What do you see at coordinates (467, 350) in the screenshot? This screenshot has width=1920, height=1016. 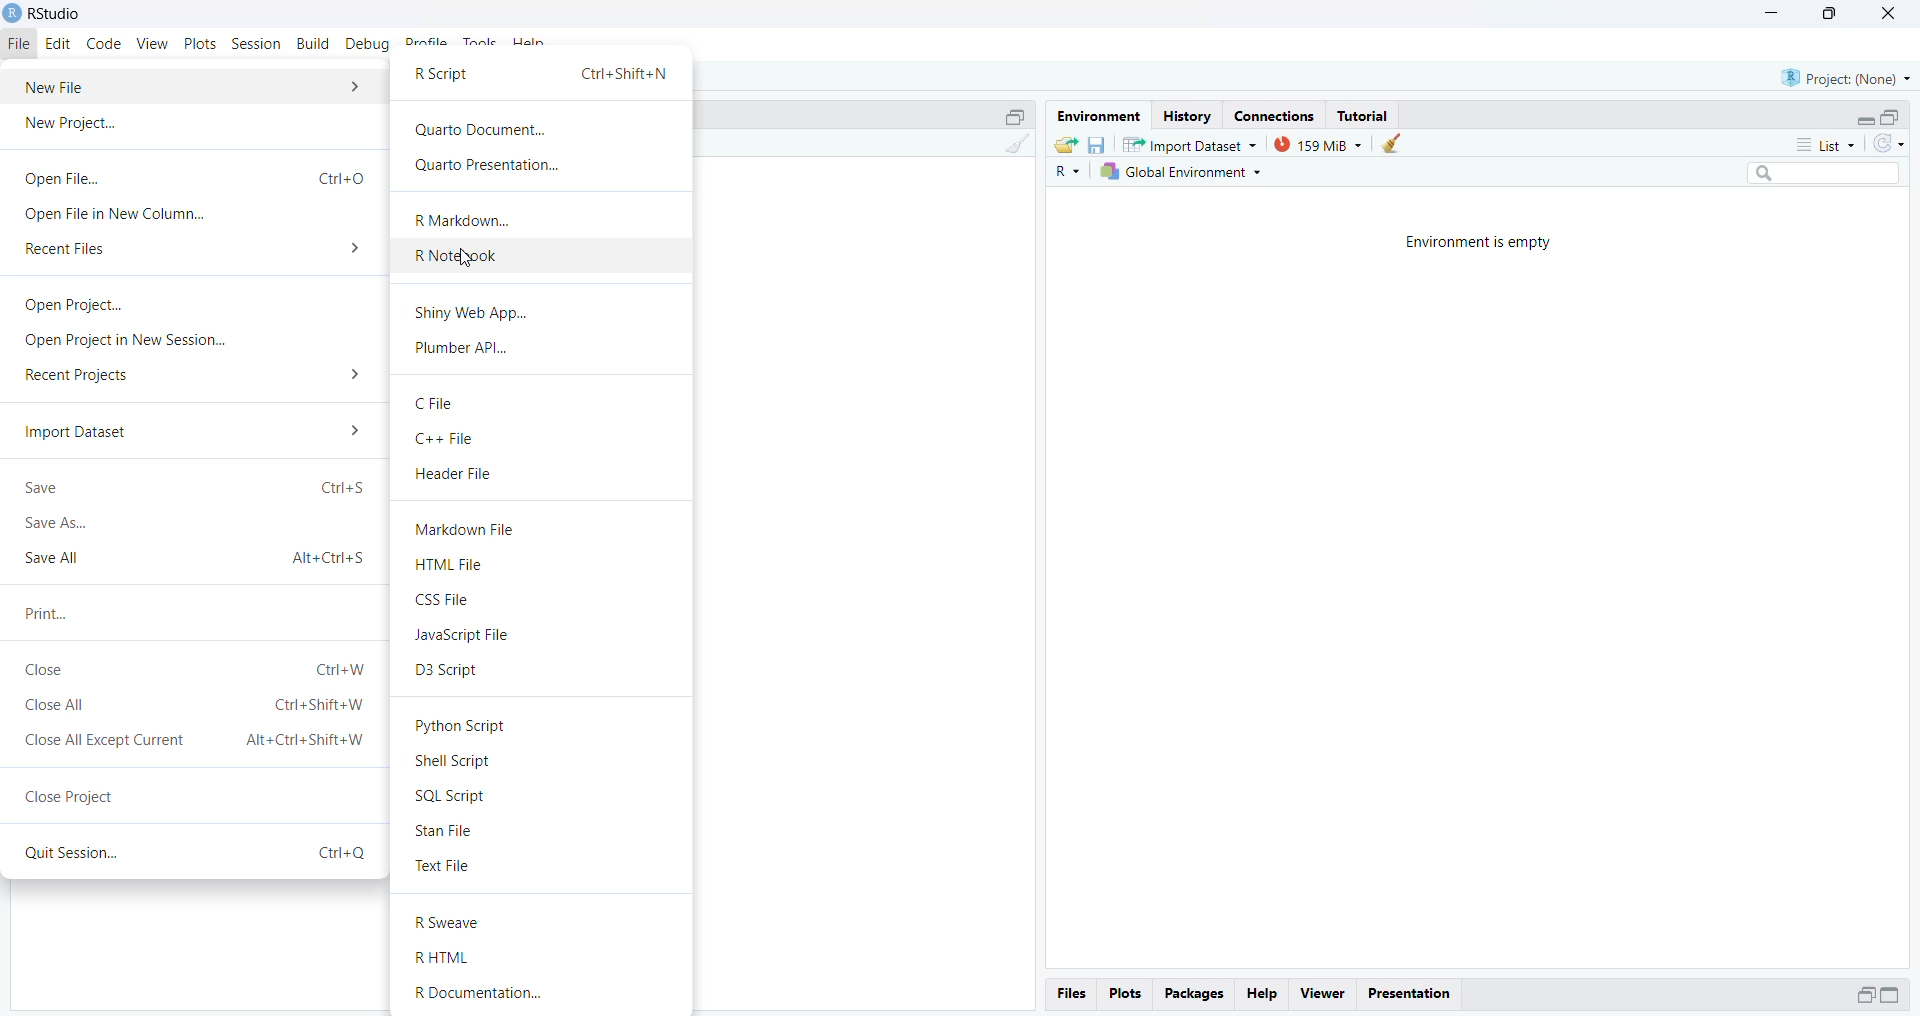 I see `Plumber API...` at bounding box center [467, 350].